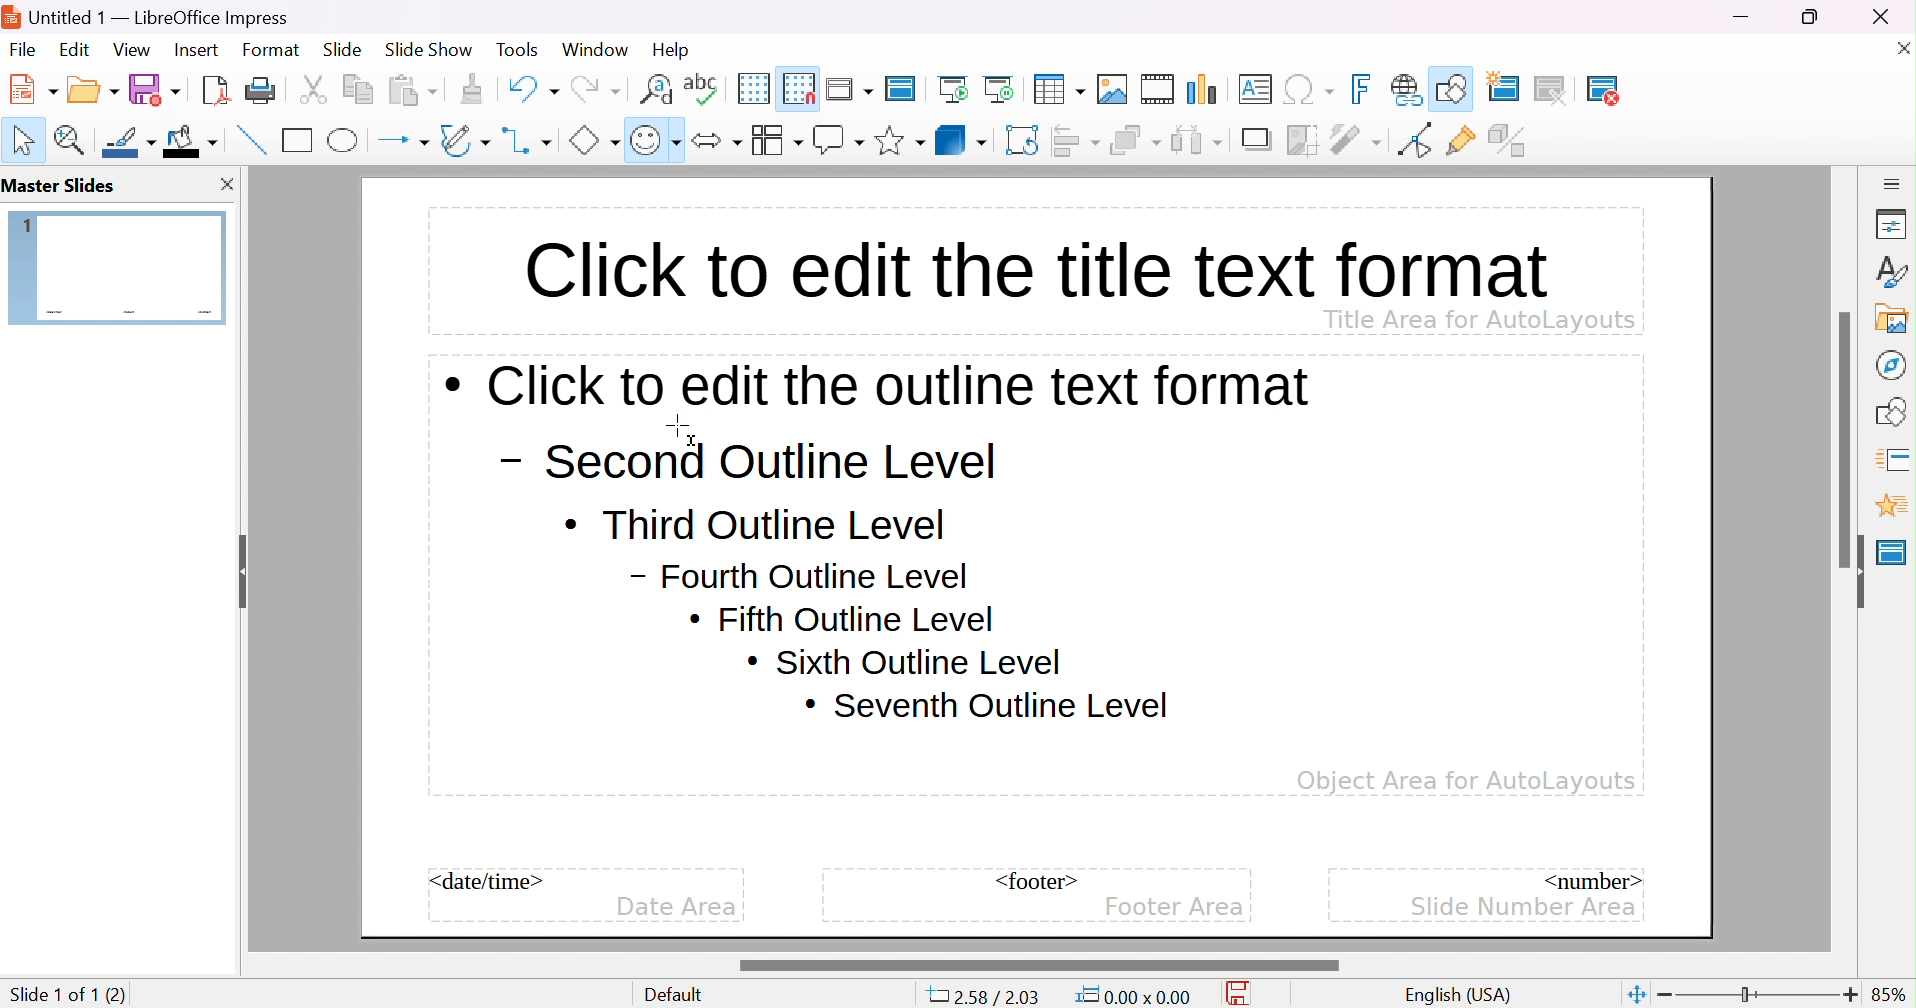 Image resolution: width=1916 pixels, height=1008 pixels. I want to click on click to edit the title text format, so click(1032, 265).